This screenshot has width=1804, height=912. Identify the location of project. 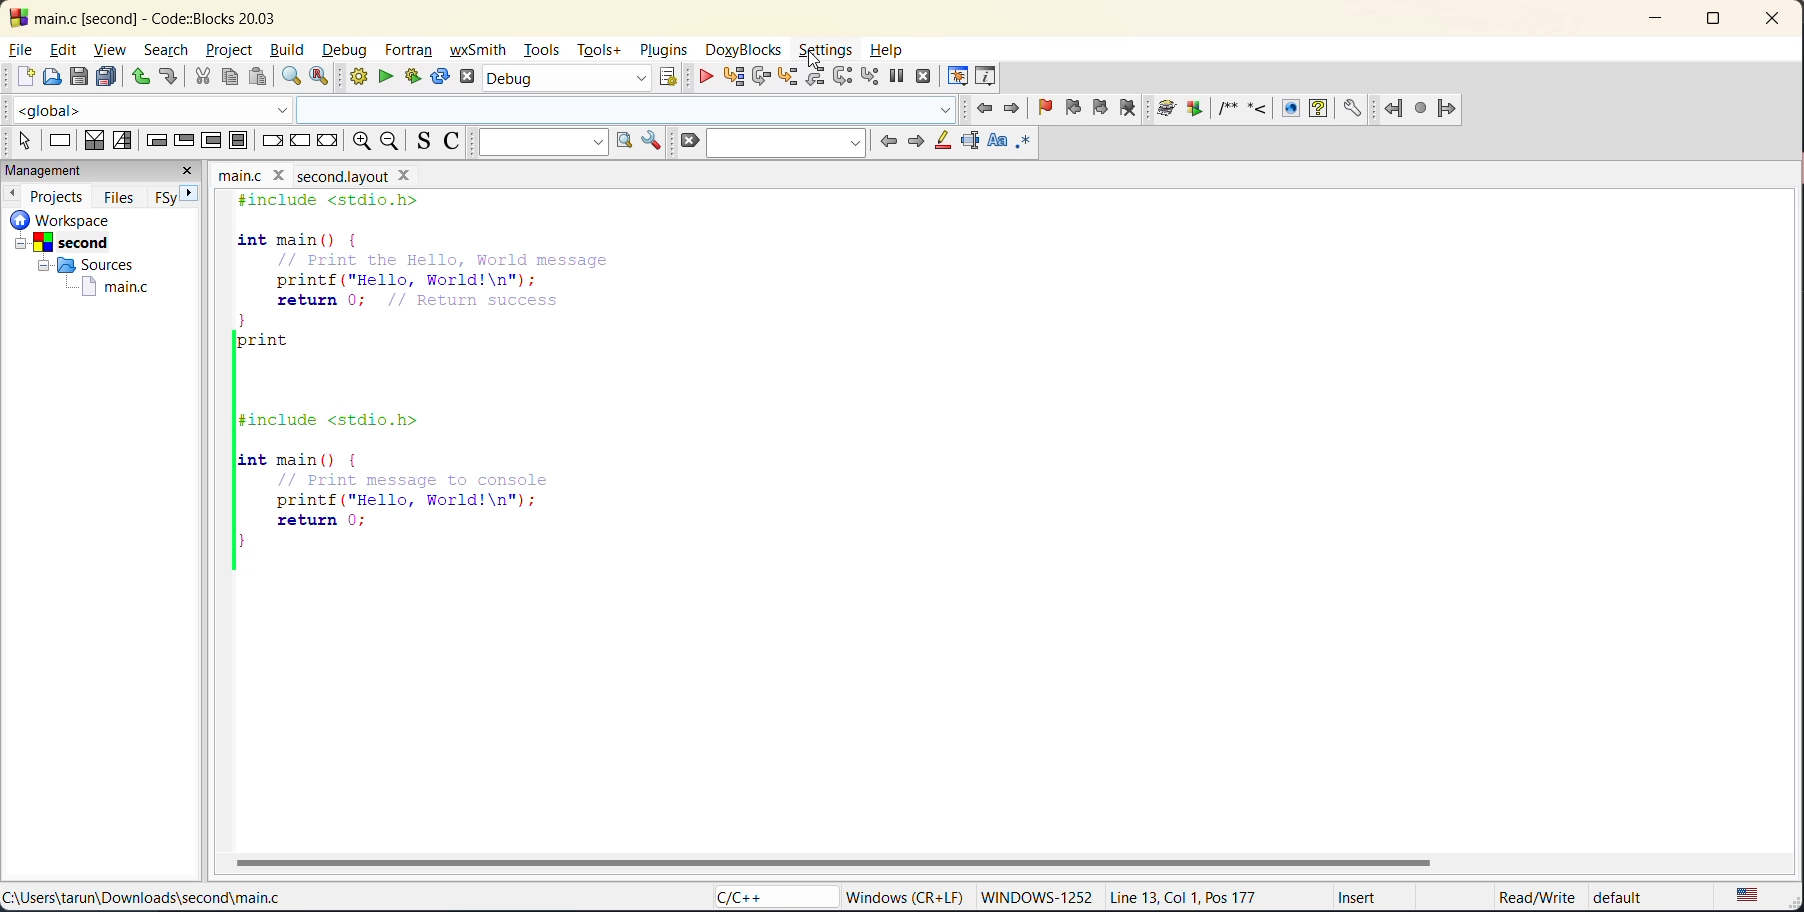
(229, 48).